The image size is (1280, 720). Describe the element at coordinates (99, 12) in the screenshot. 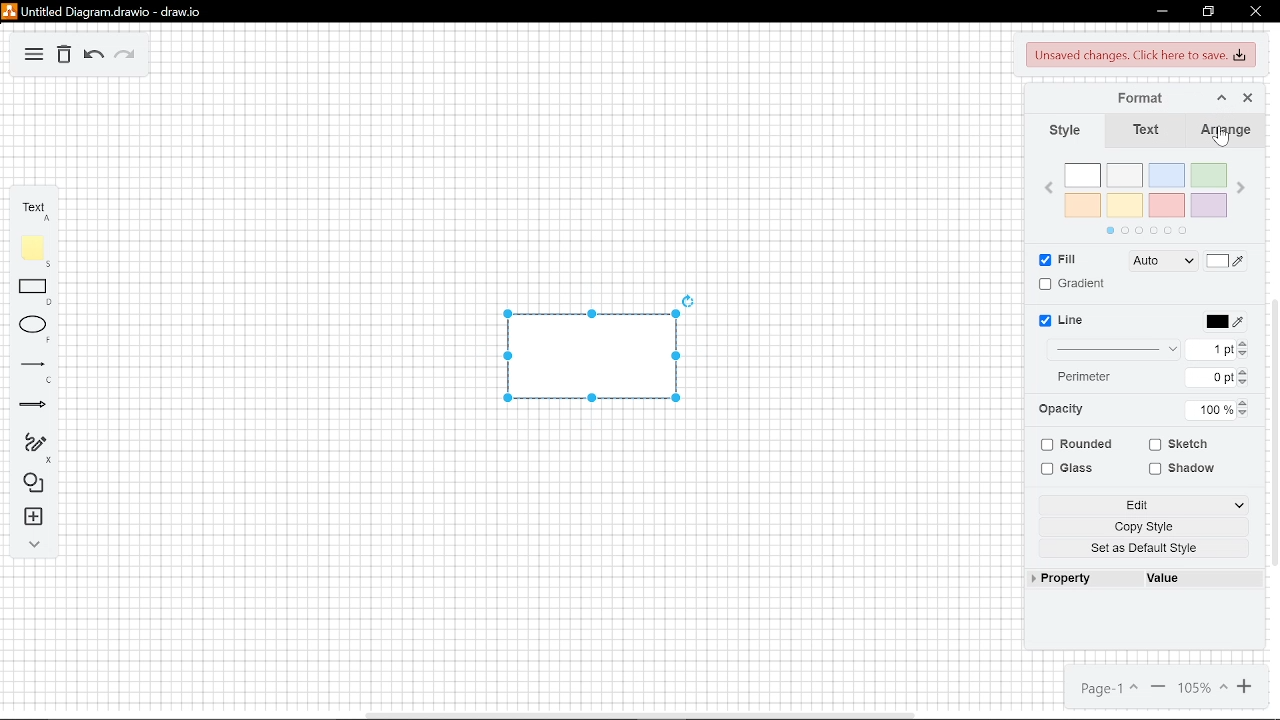

I see `Untitled Diagram drawio - draw.io` at that location.